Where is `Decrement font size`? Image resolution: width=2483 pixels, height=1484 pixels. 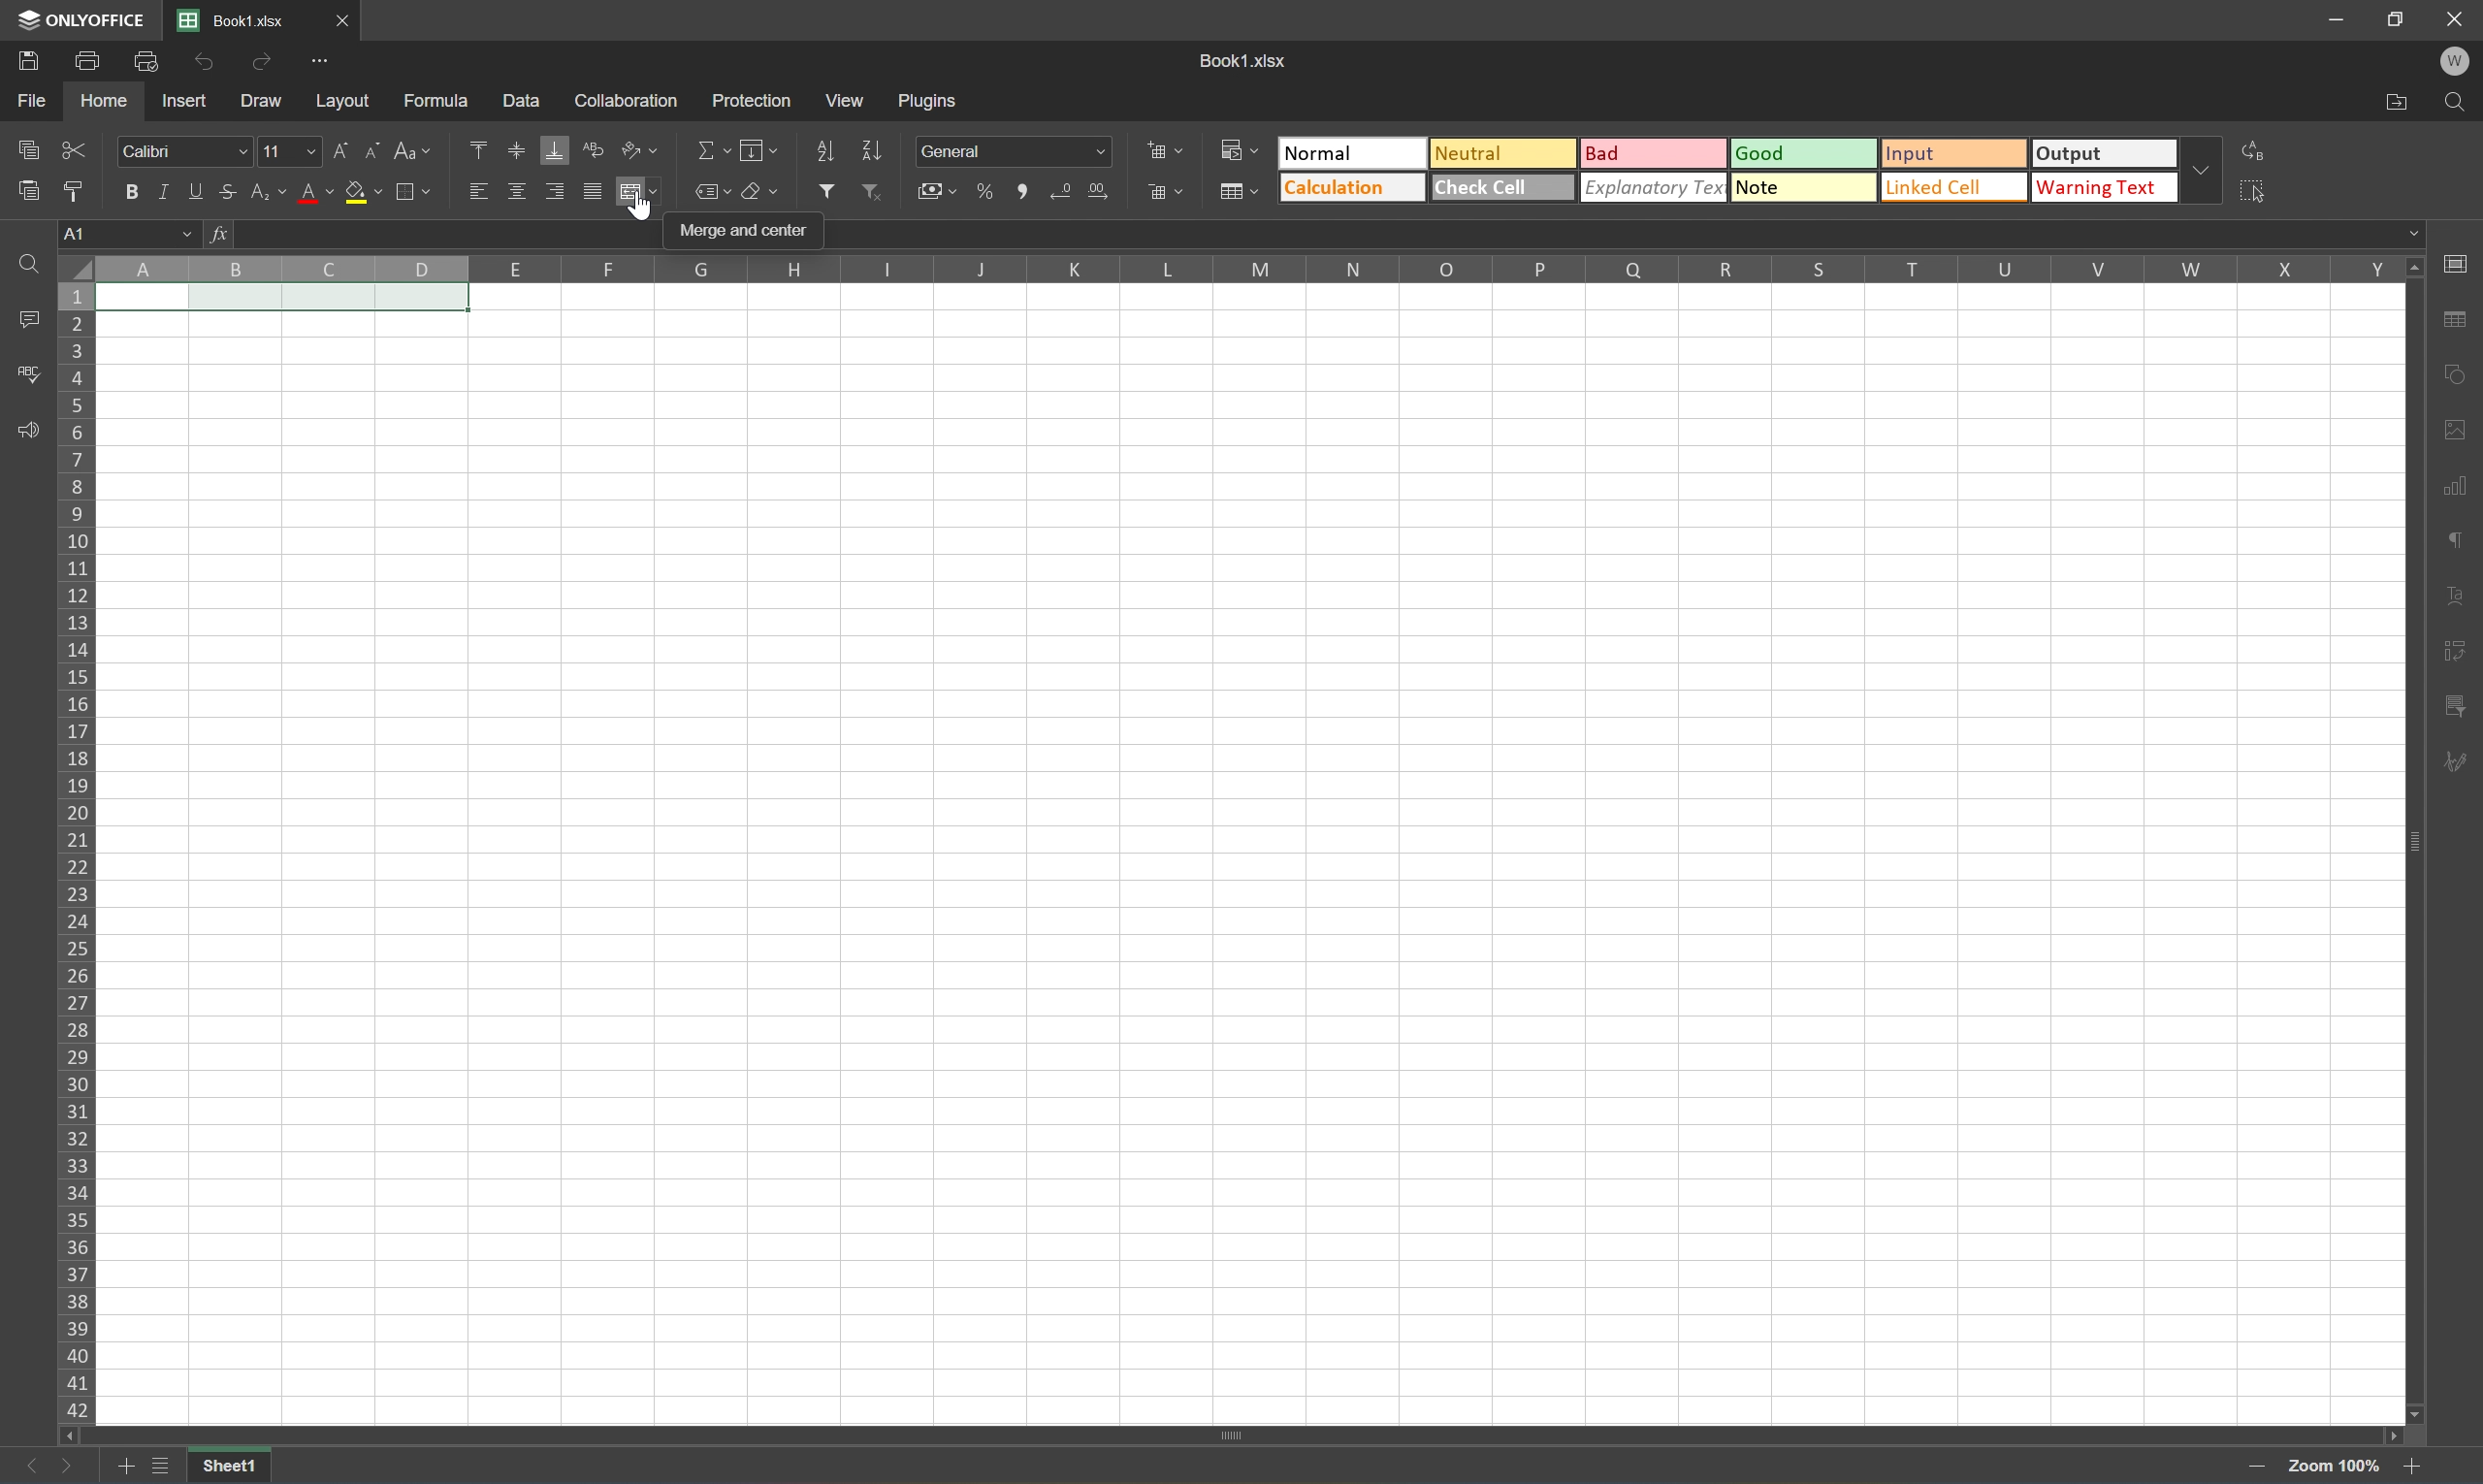 Decrement font size is located at coordinates (375, 154).